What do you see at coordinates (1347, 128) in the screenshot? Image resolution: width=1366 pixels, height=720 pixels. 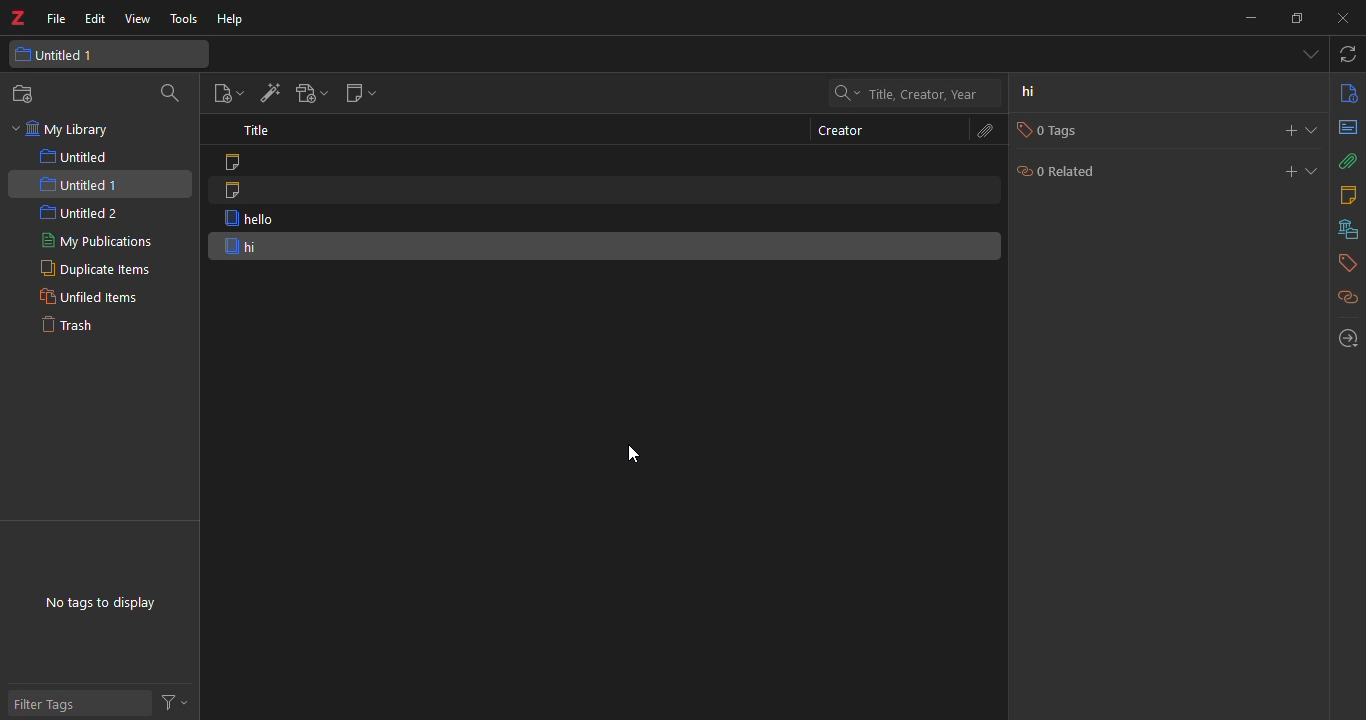 I see `abstract` at bounding box center [1347, 128].